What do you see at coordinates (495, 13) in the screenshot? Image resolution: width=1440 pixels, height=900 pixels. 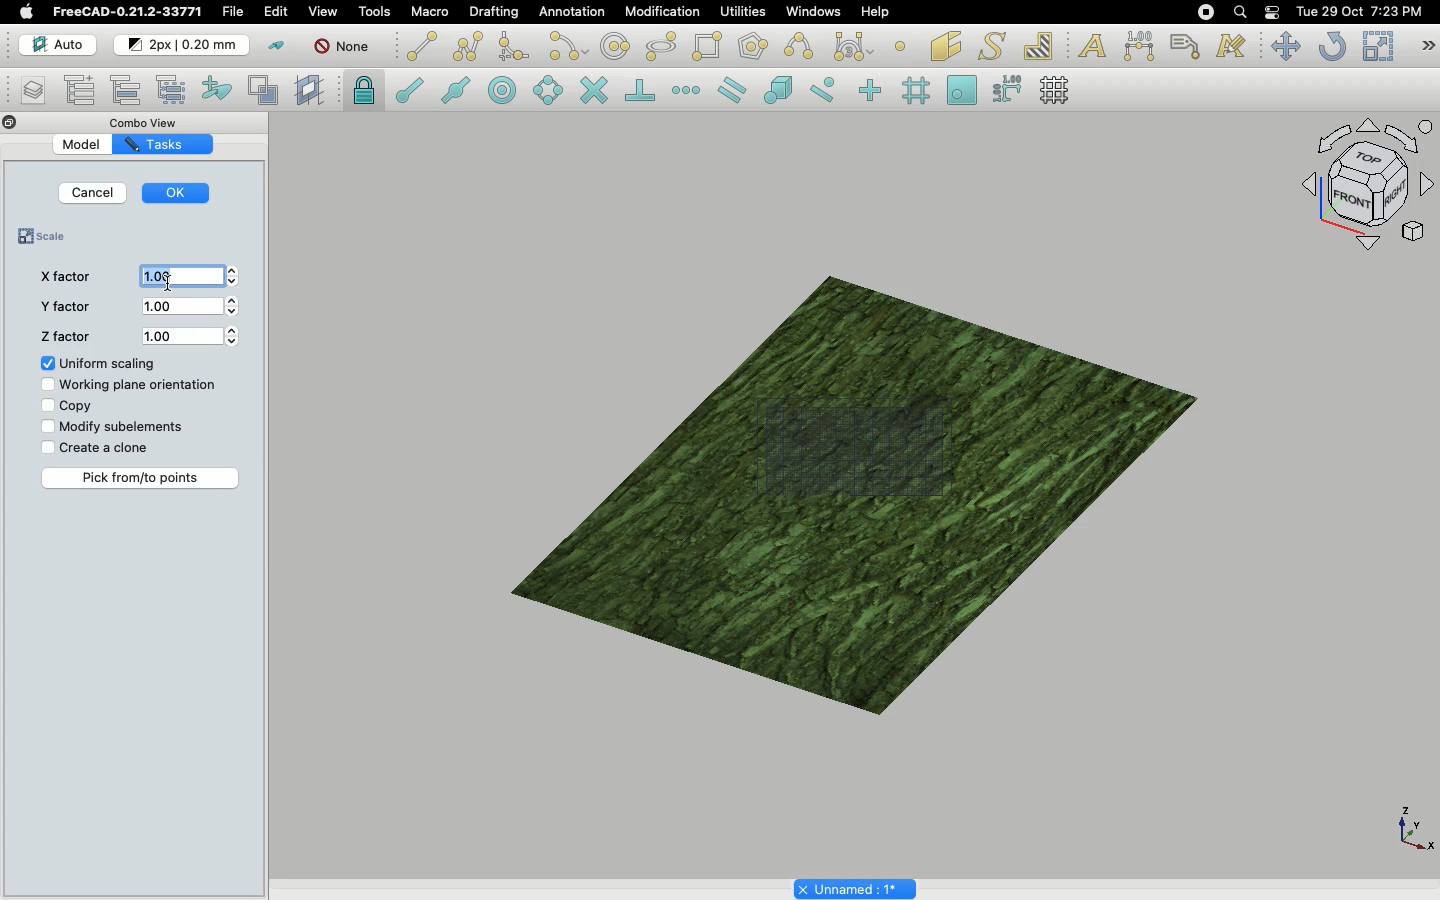 I see `Drafting` at bounding box center [495, 13].